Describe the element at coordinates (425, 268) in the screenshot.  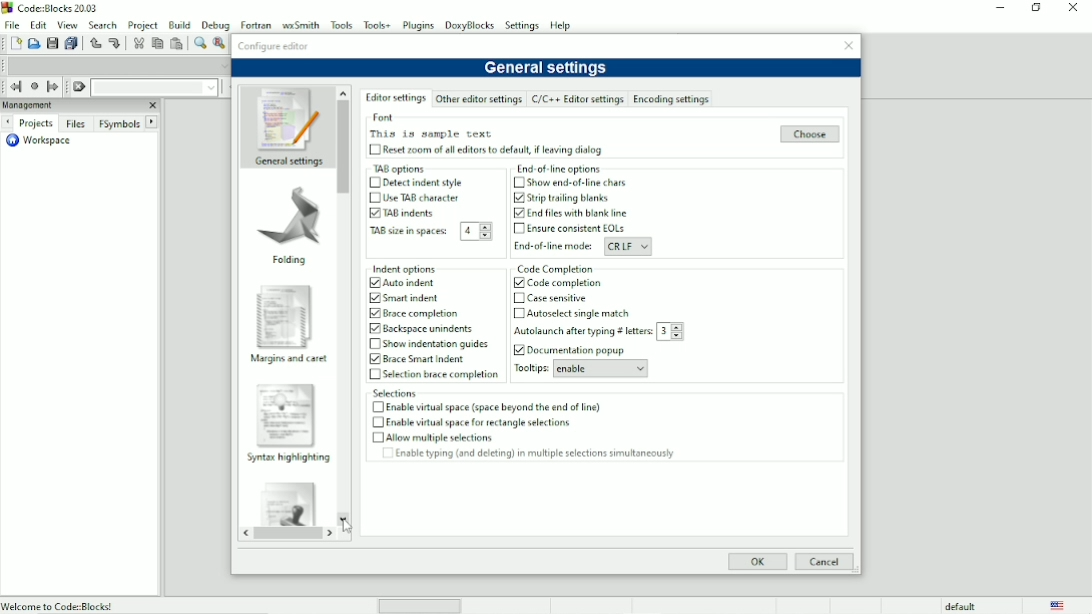
I see `Indent options` at that location.